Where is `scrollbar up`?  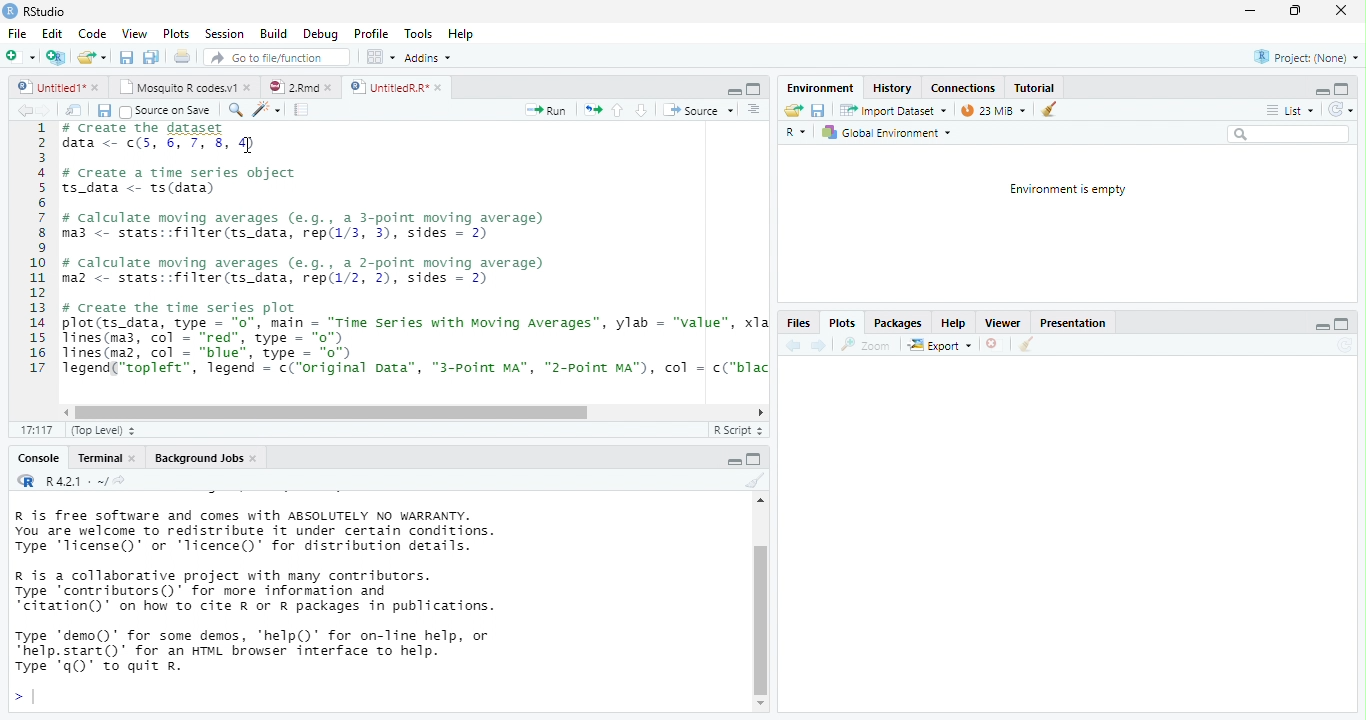 scrollbar up is located at coordinates (758, 503).